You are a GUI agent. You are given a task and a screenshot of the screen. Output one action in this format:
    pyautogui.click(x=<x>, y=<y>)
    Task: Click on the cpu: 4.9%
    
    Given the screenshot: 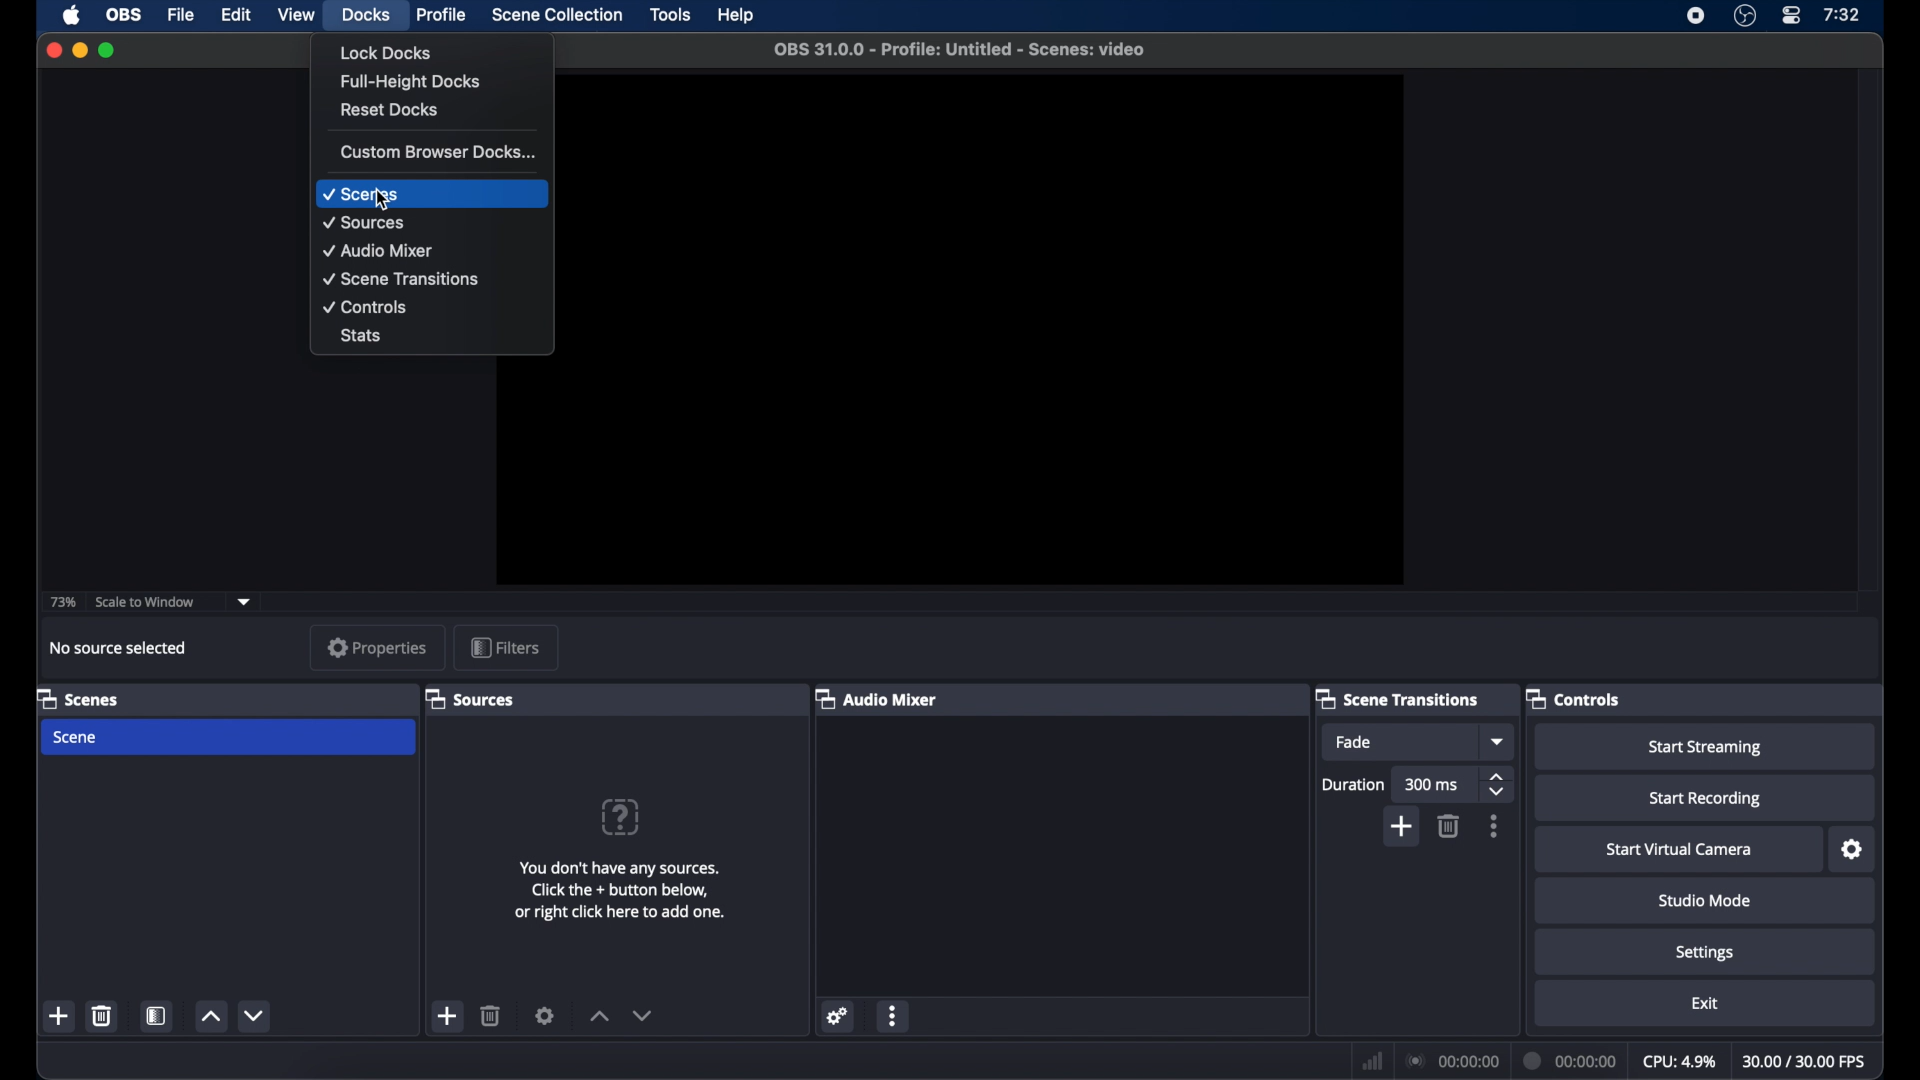 What is the action you would take?
    pyautogui.click(x=1679, y=1059)
    